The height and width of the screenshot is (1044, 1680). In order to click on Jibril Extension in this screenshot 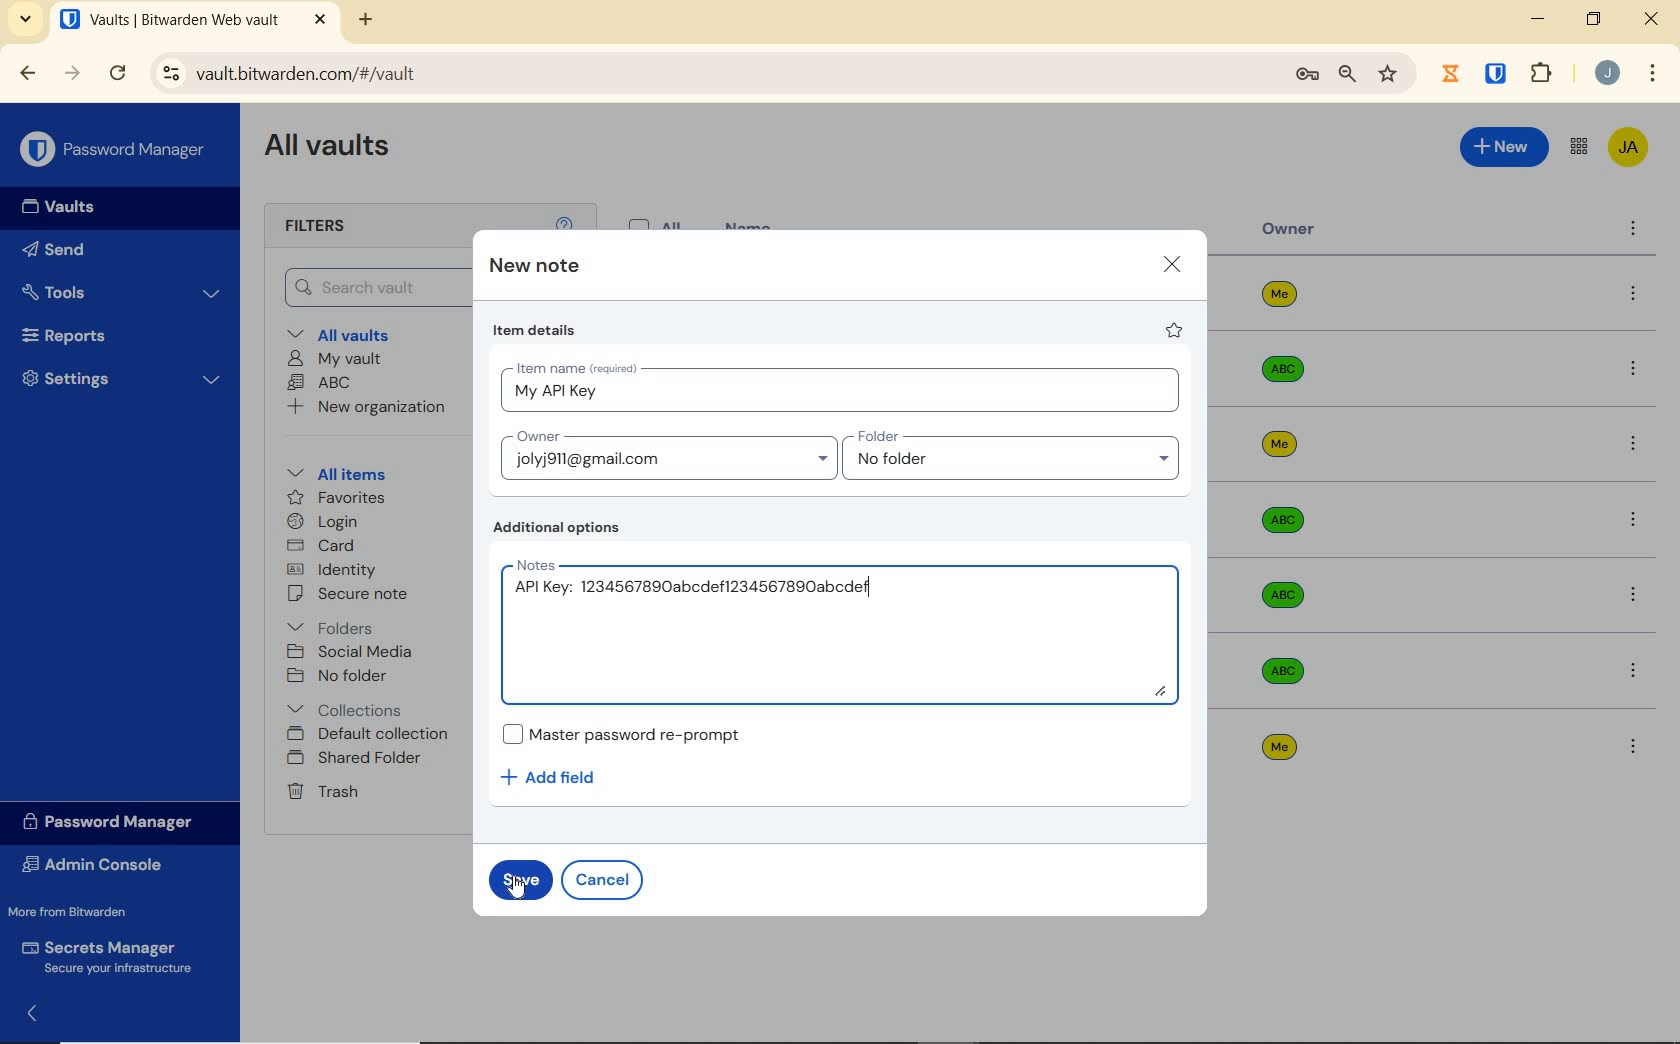, I will do `click(1453, 73)`.